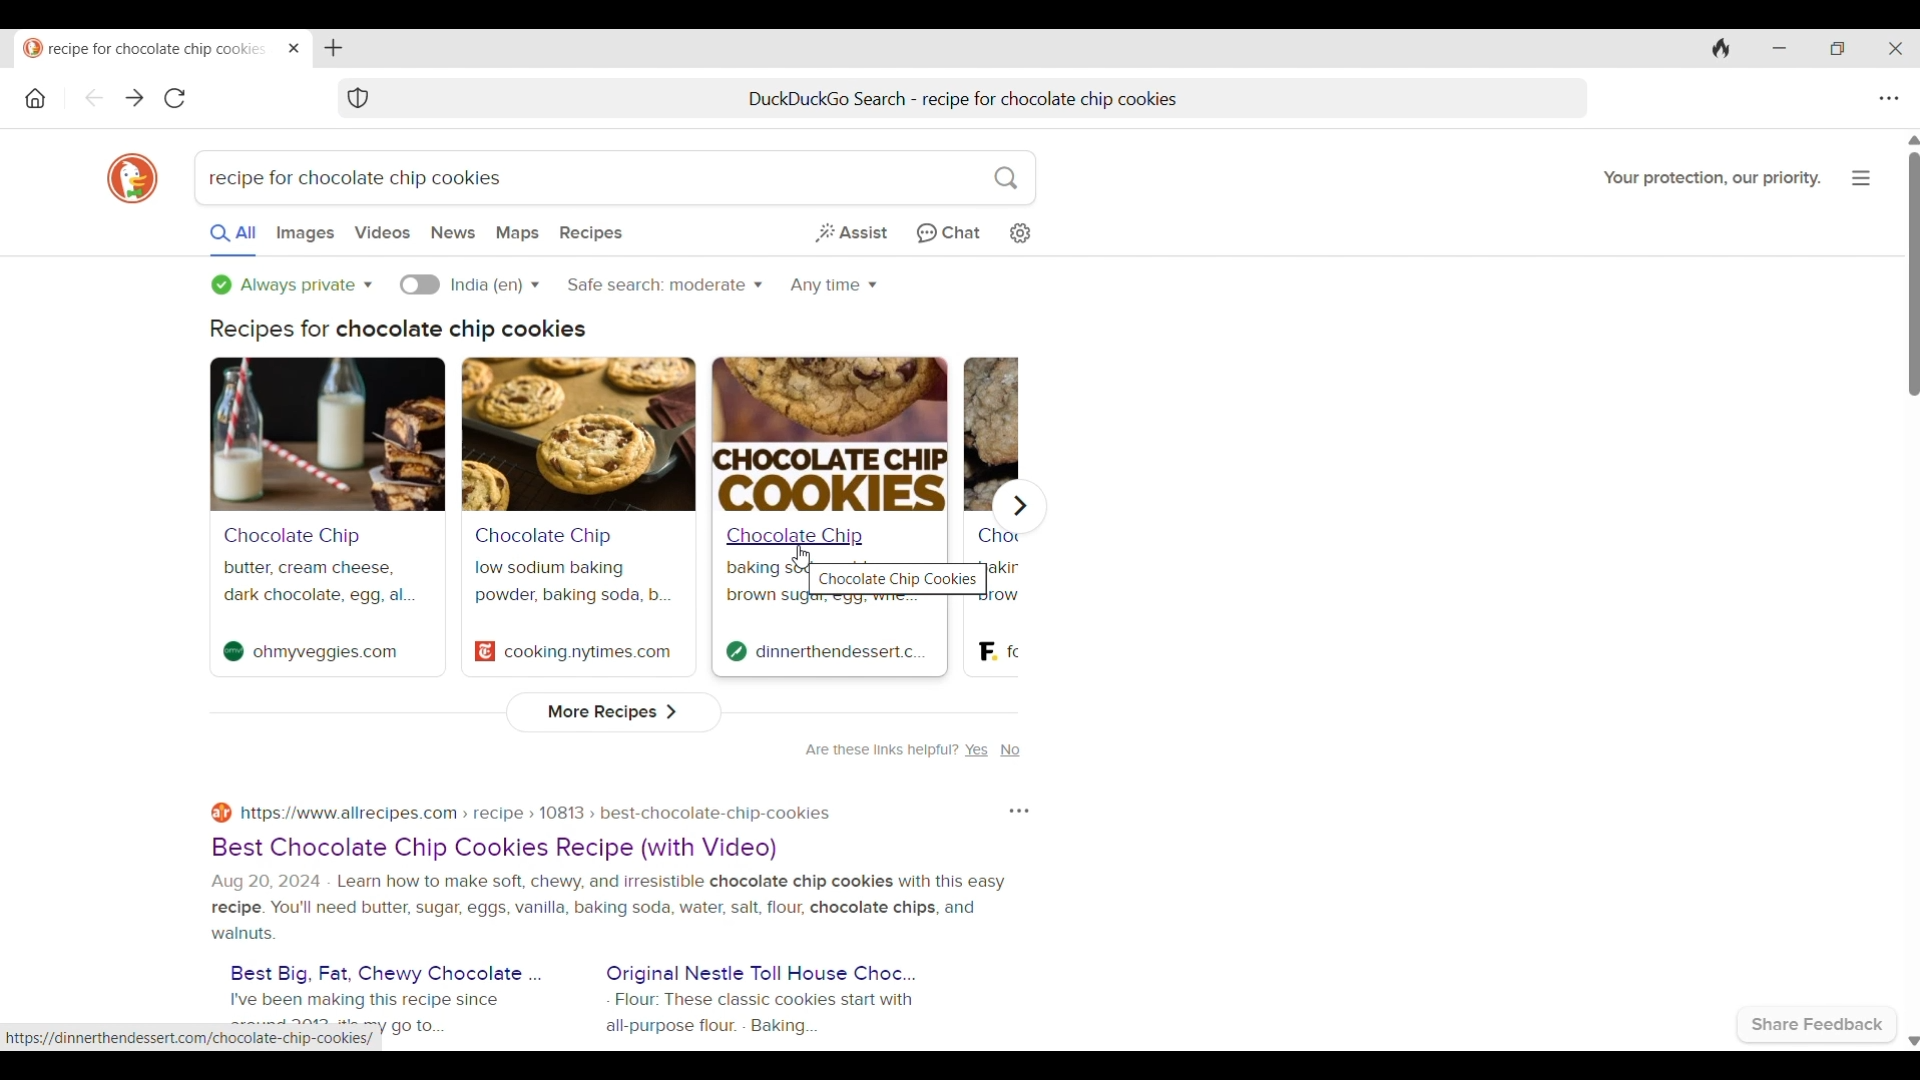 The width and height of the screenshot is (1920, 1080). I want to click on Share feedback with browser, so click(1820, 1025).